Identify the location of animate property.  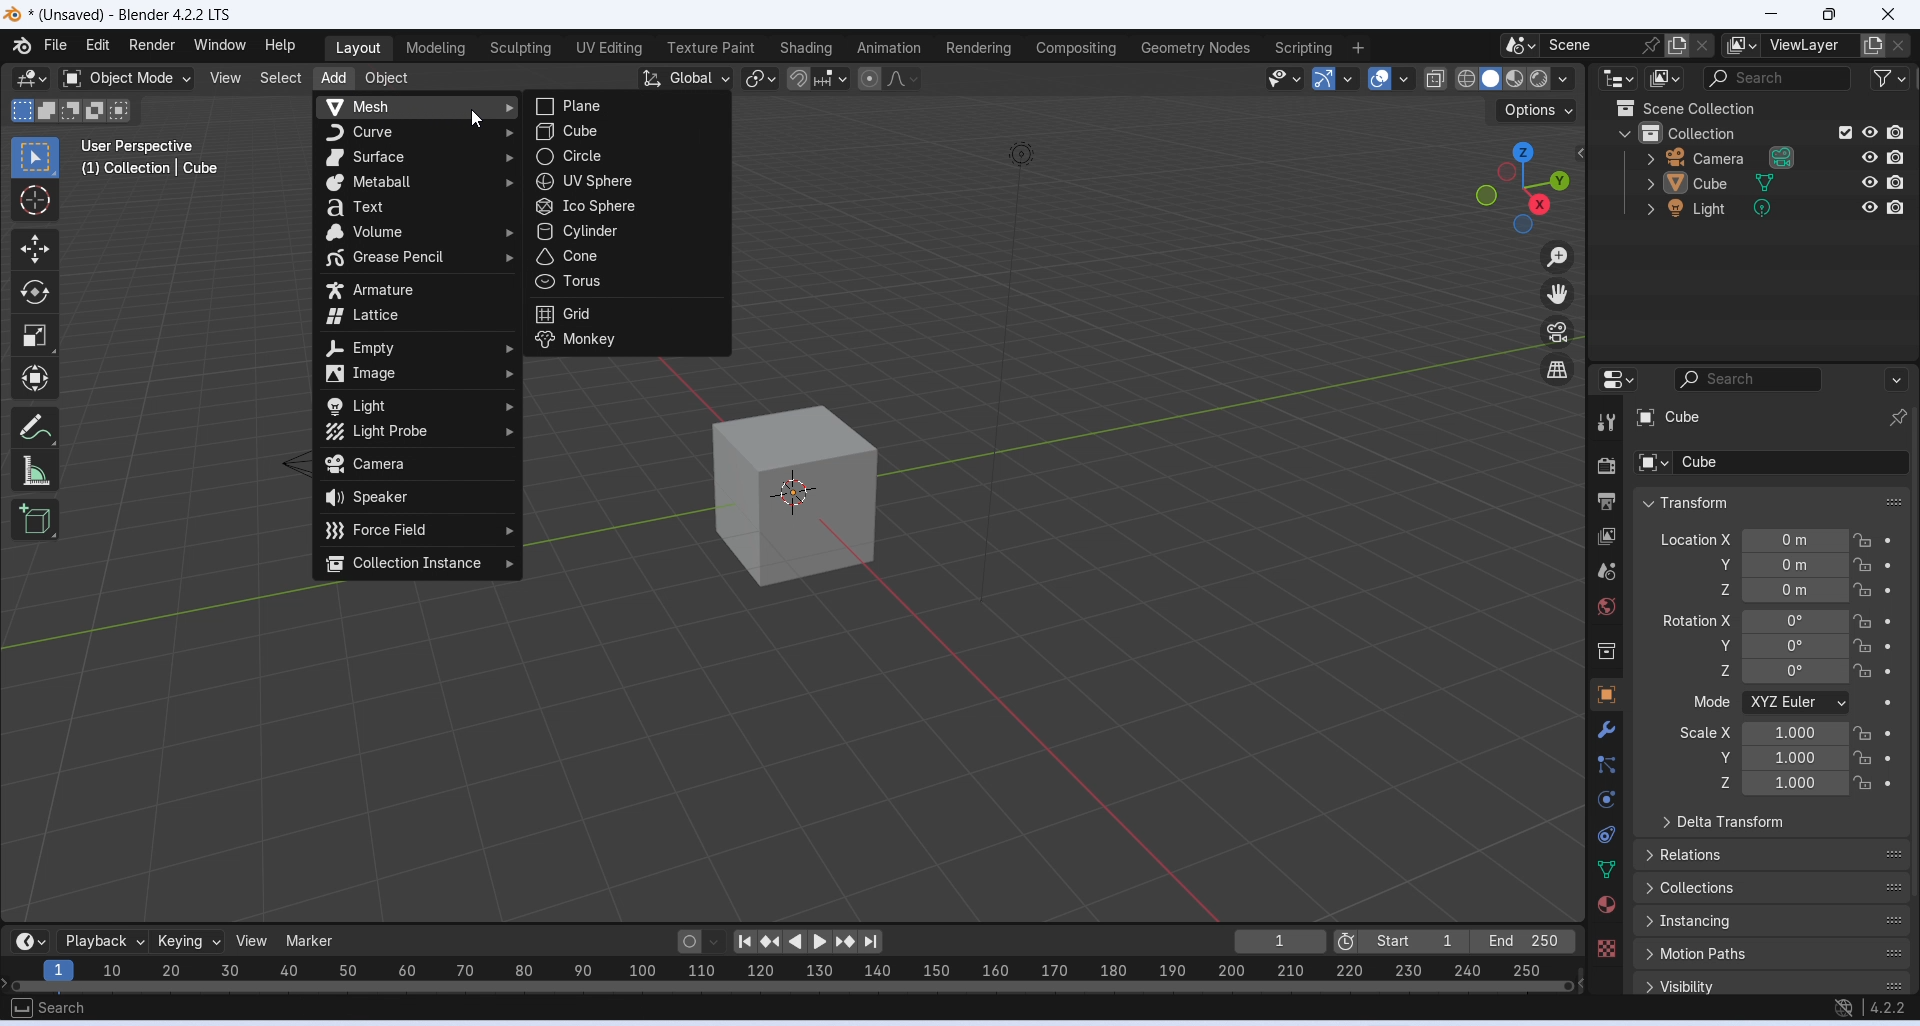
(1887, 704).